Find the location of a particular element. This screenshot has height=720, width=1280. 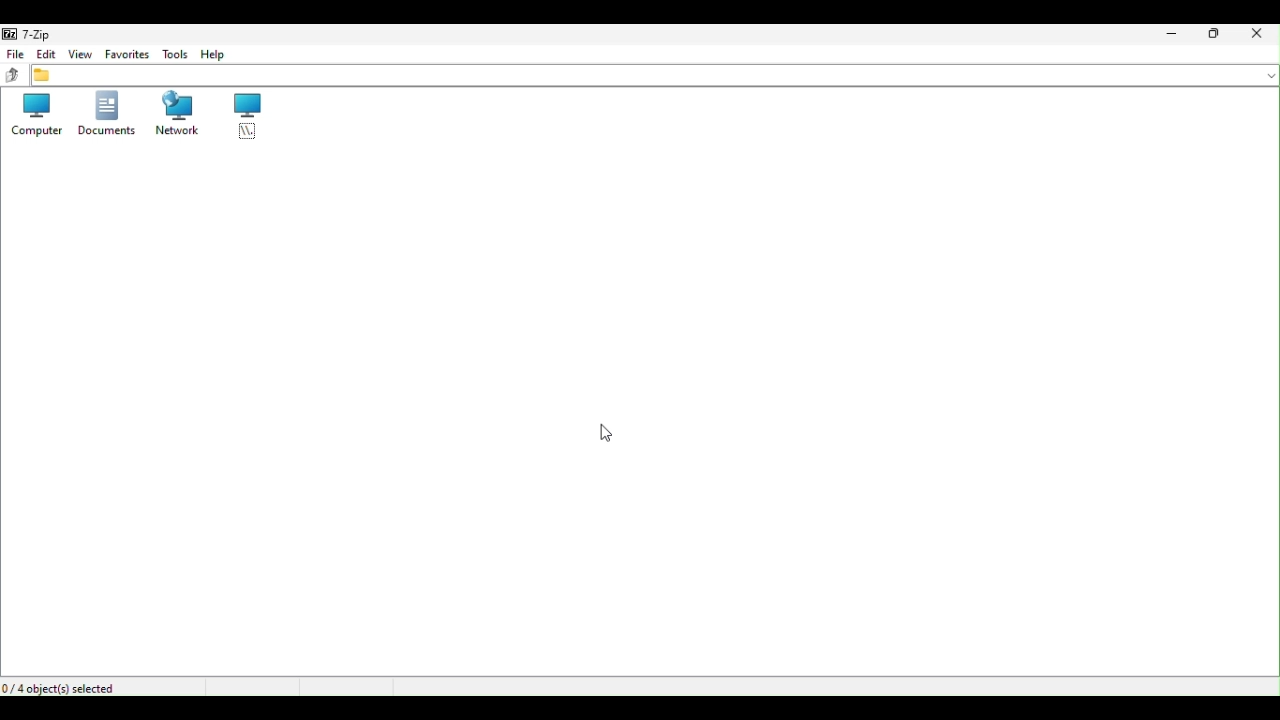

root is located at coordinates (239, 116).